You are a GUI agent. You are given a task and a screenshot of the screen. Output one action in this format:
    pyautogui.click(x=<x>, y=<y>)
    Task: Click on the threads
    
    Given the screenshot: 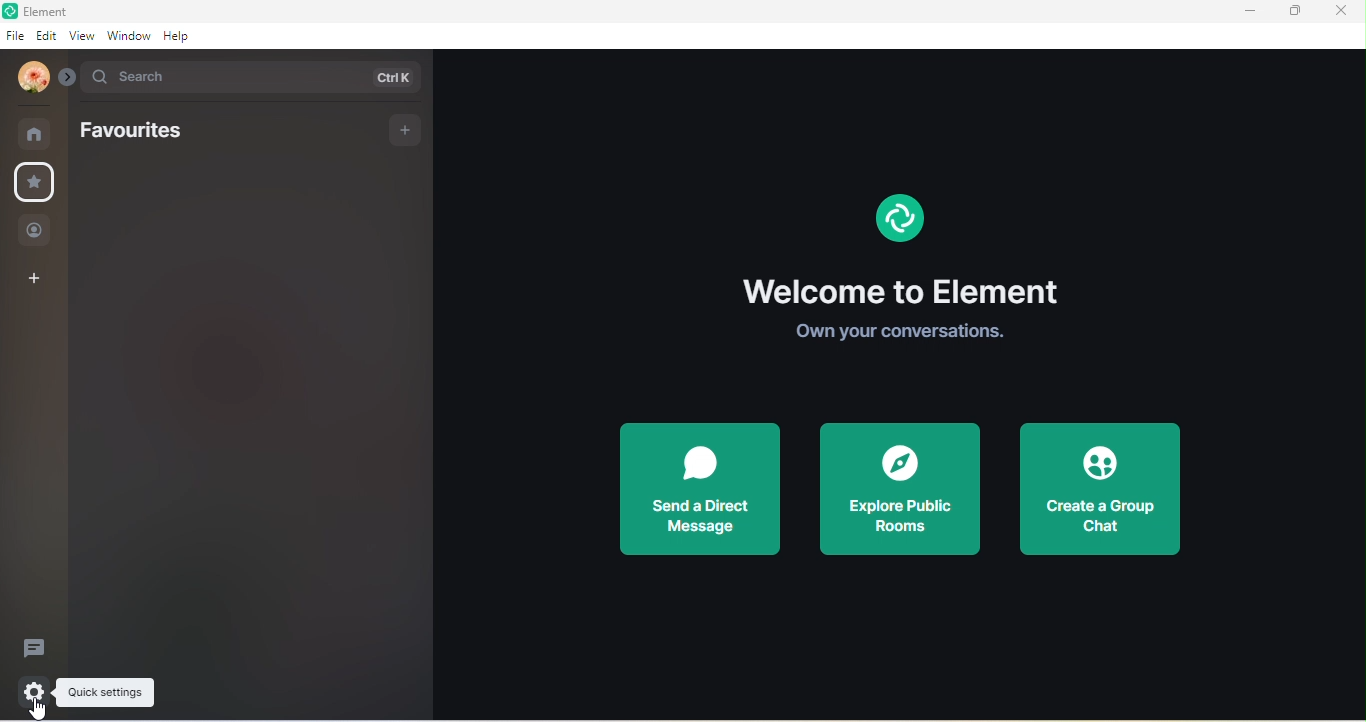 What is the action you would take?
    pyautogui.click(x=41, y=642)
    